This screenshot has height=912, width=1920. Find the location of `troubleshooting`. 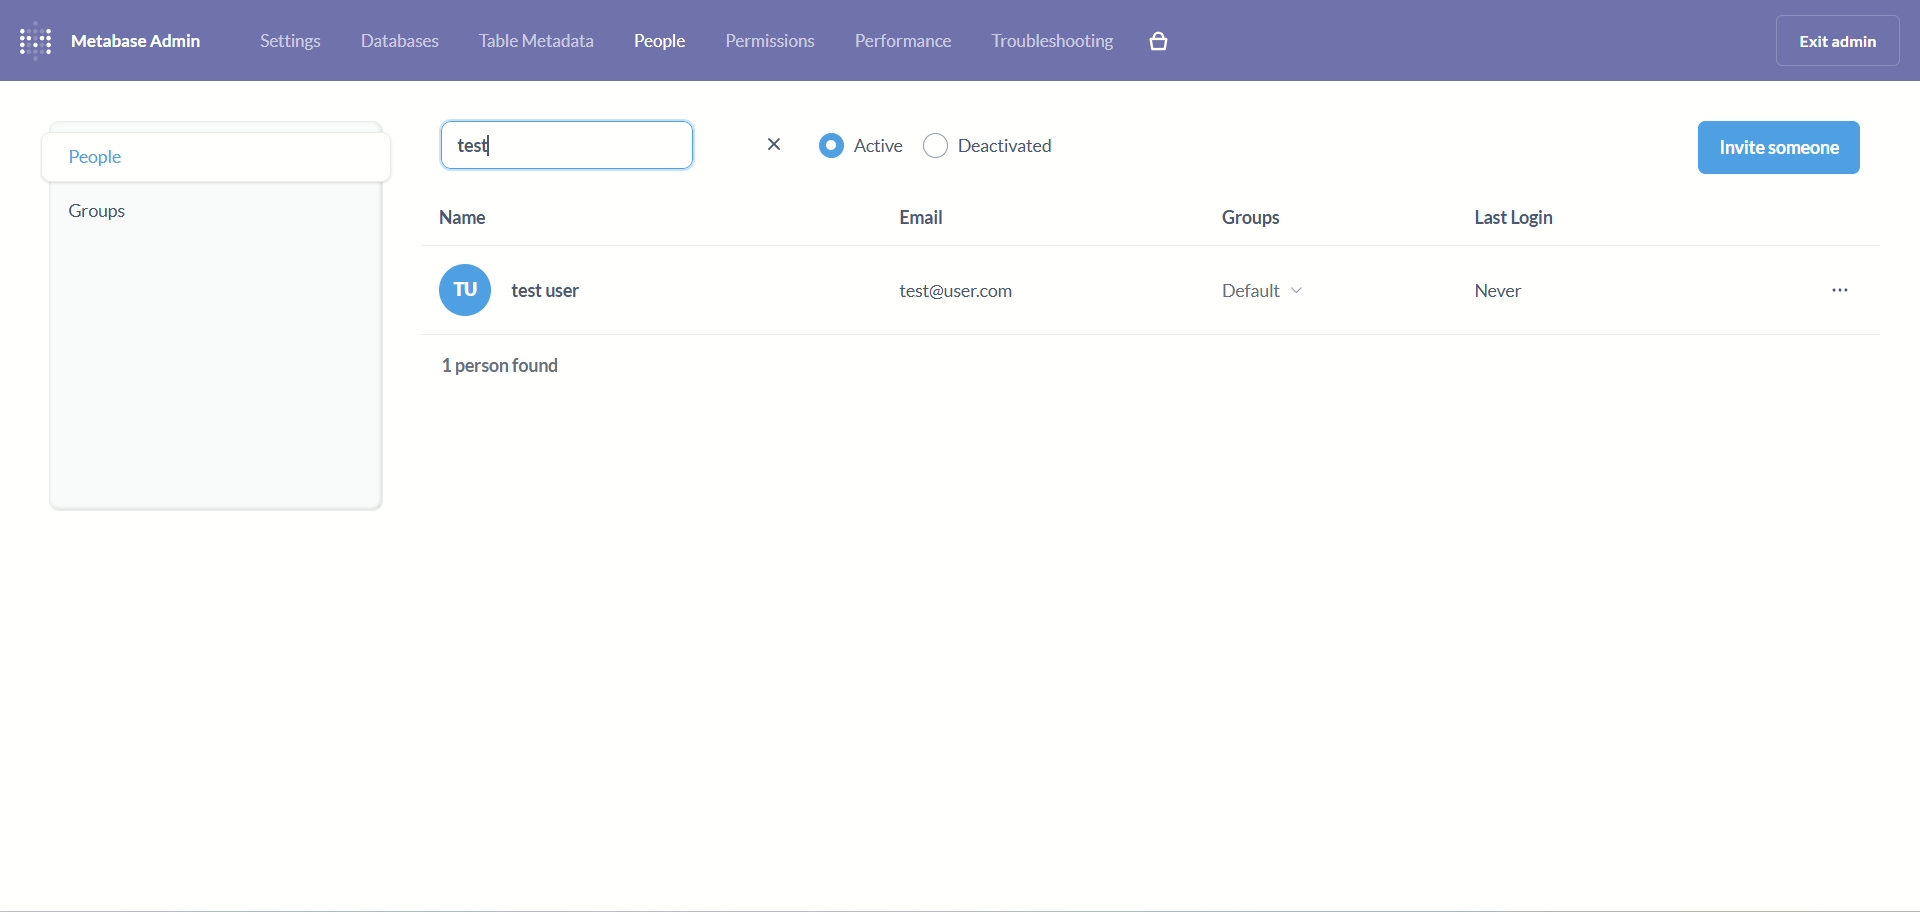

troubleshooting is located at coordinates (1052, 38).